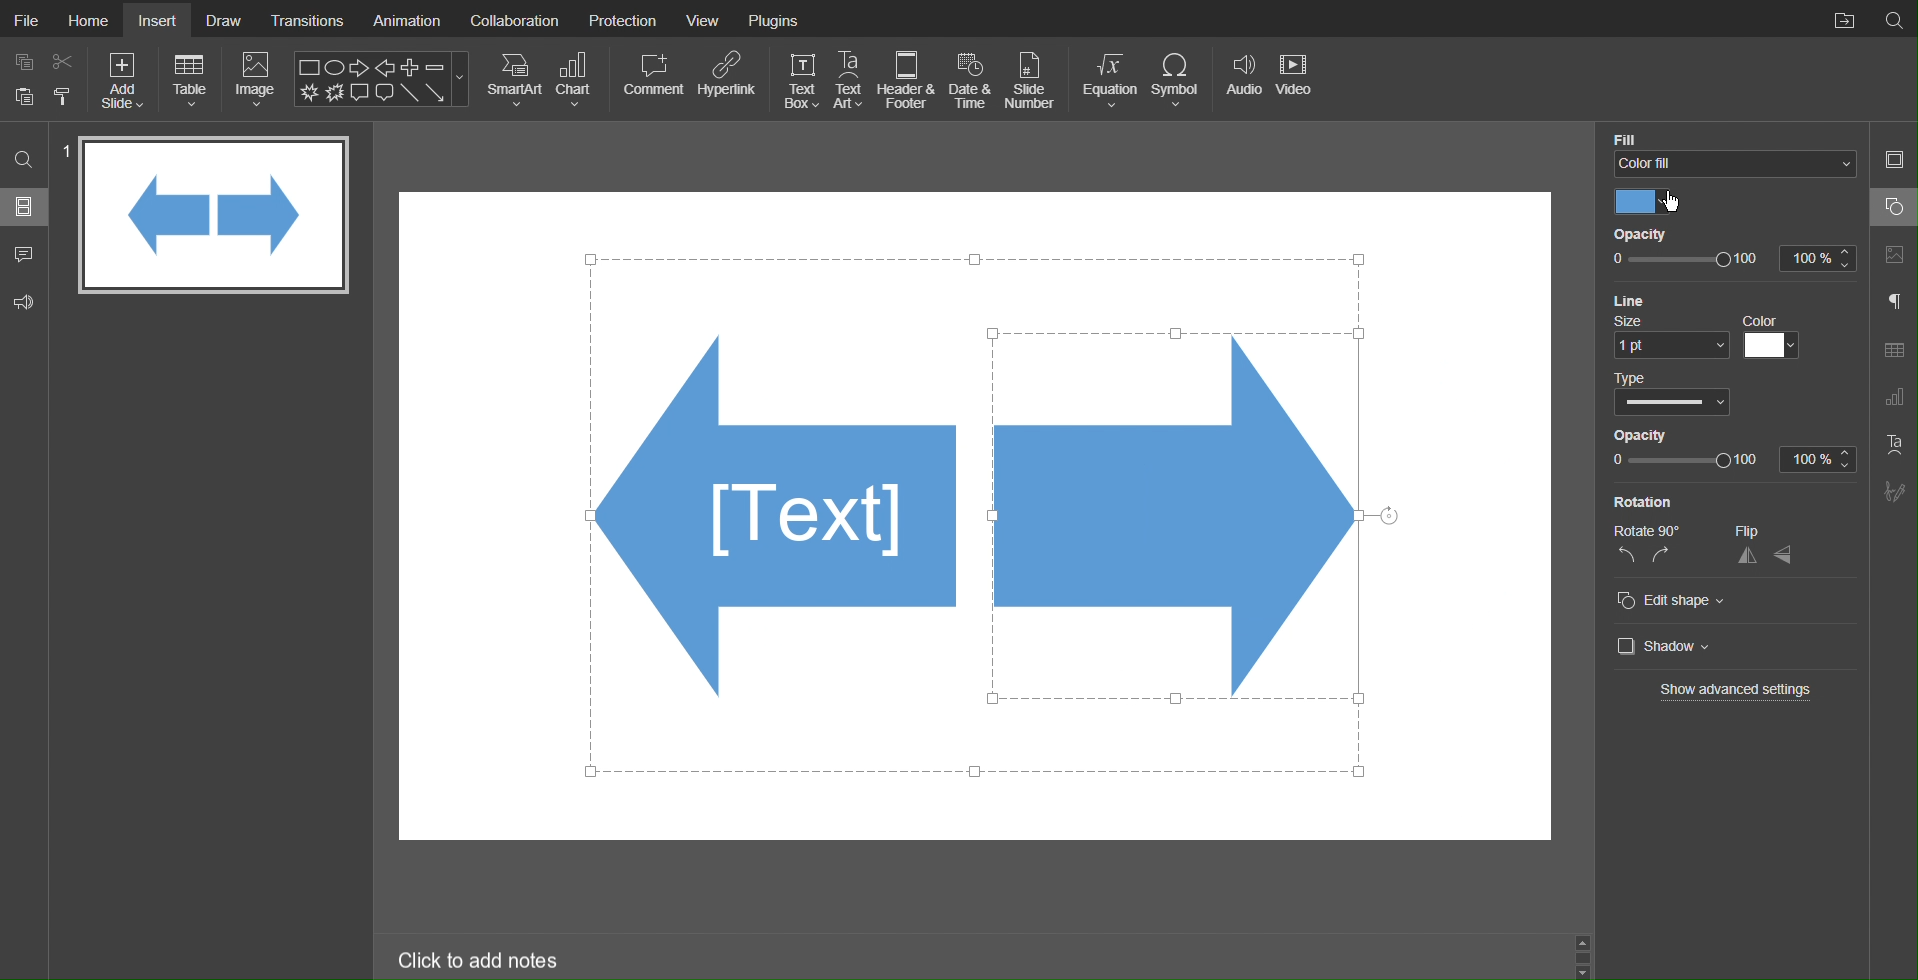 This screenshot has height=980, width=1918. I want to click on Table, so click(191, 80).